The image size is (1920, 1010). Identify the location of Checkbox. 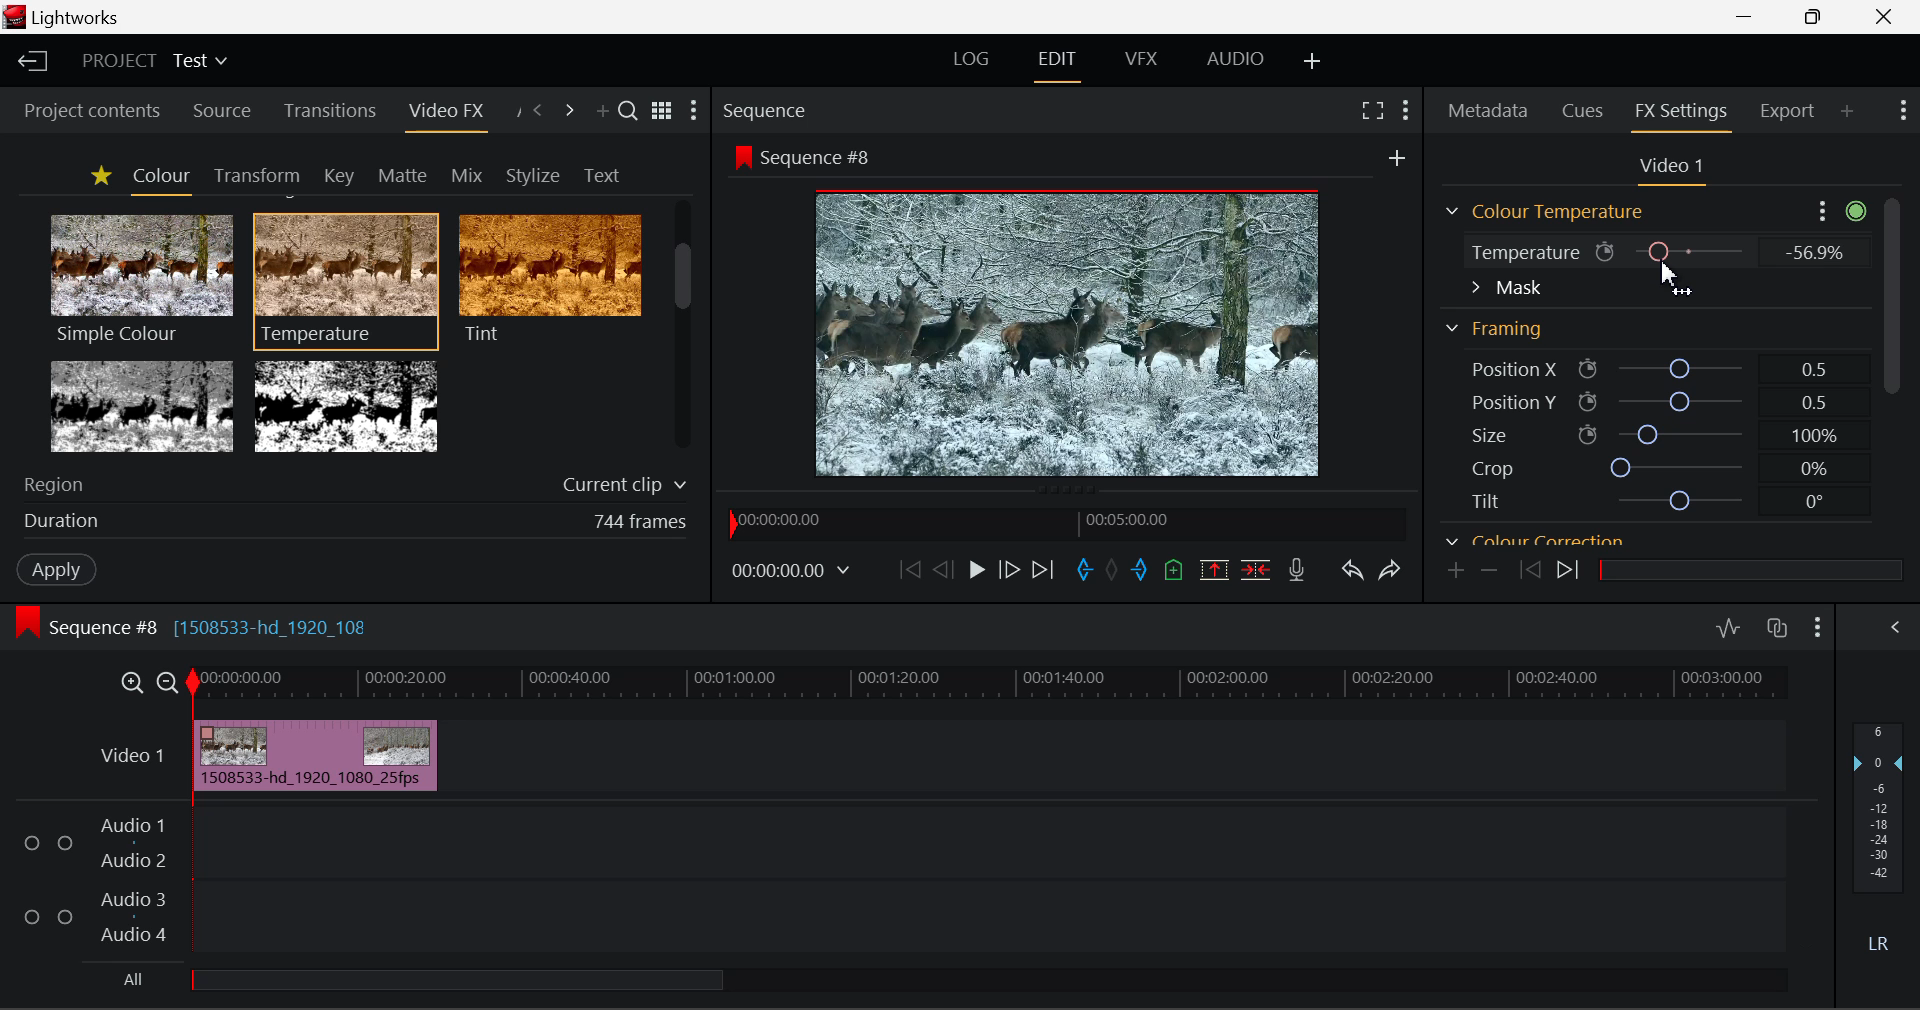
(33, 841).